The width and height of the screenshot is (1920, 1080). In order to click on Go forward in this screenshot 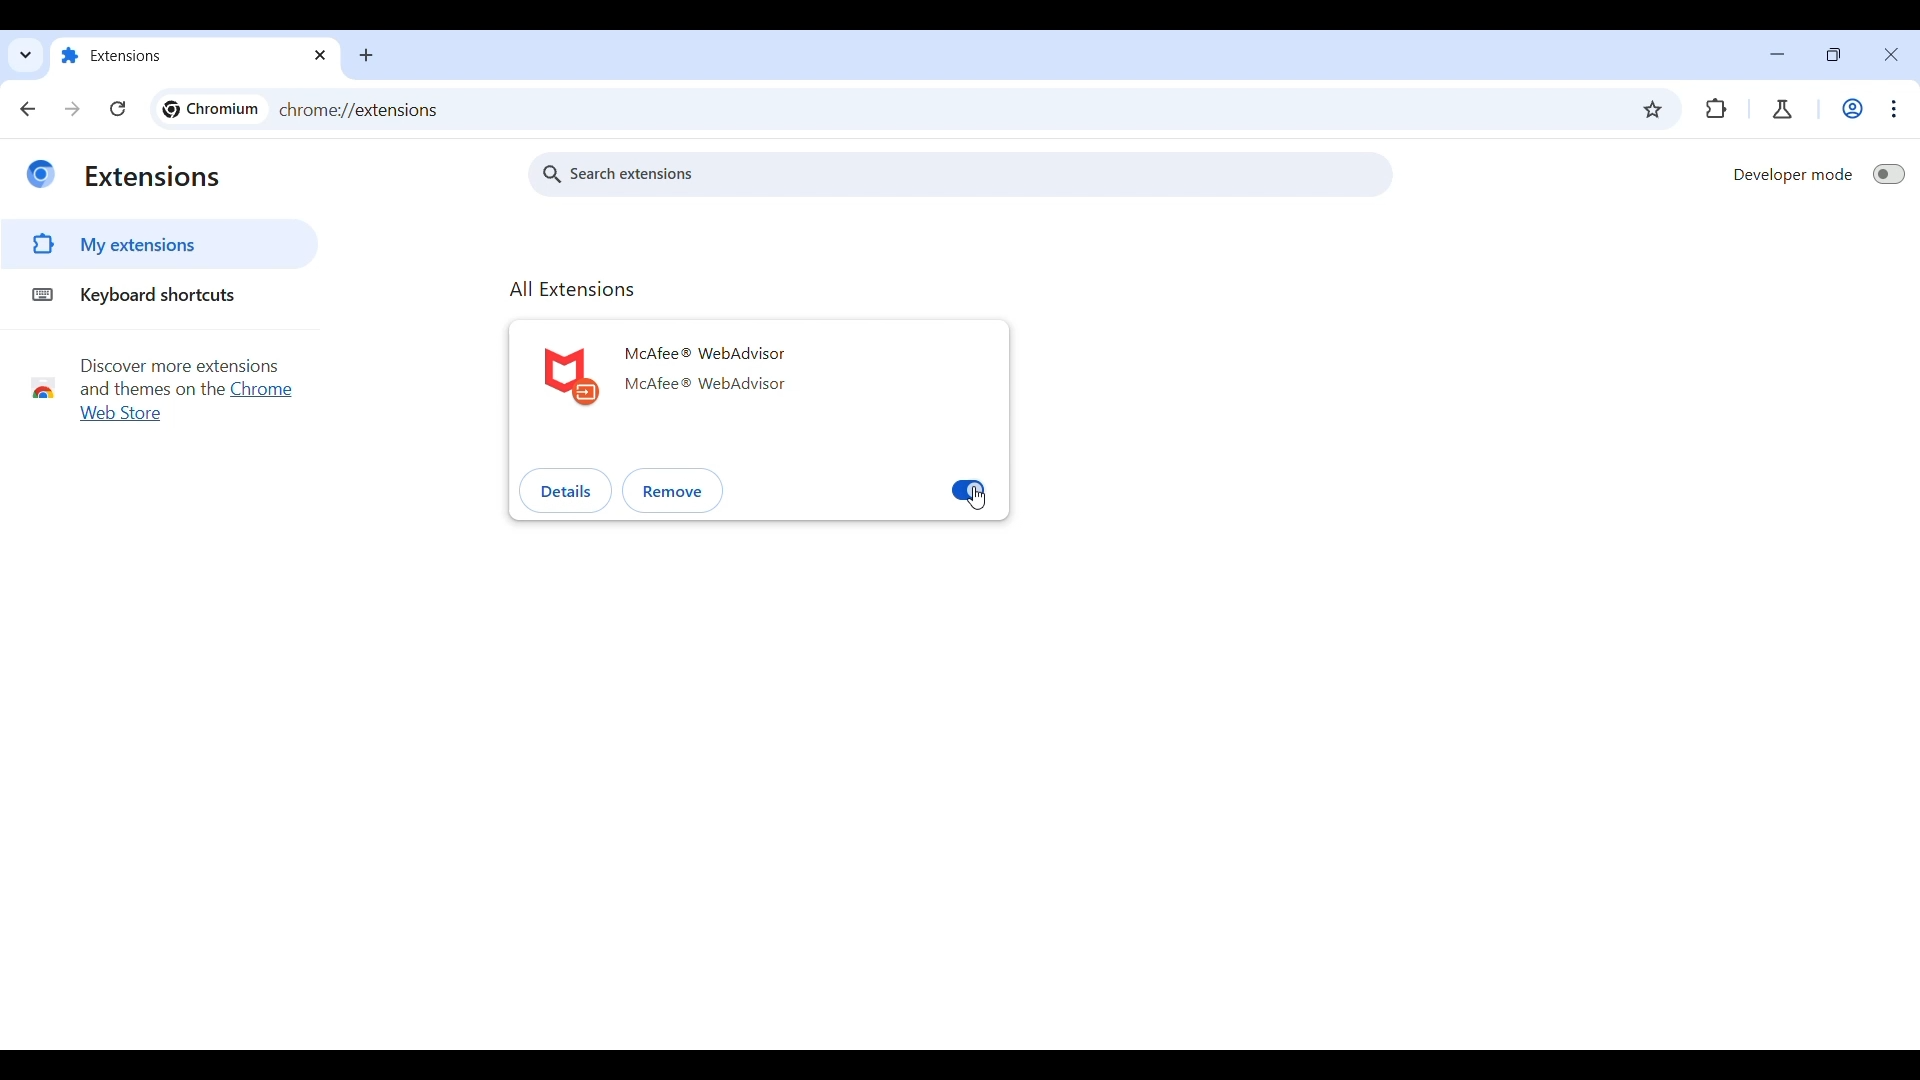, I will do `click(72, 109)`.